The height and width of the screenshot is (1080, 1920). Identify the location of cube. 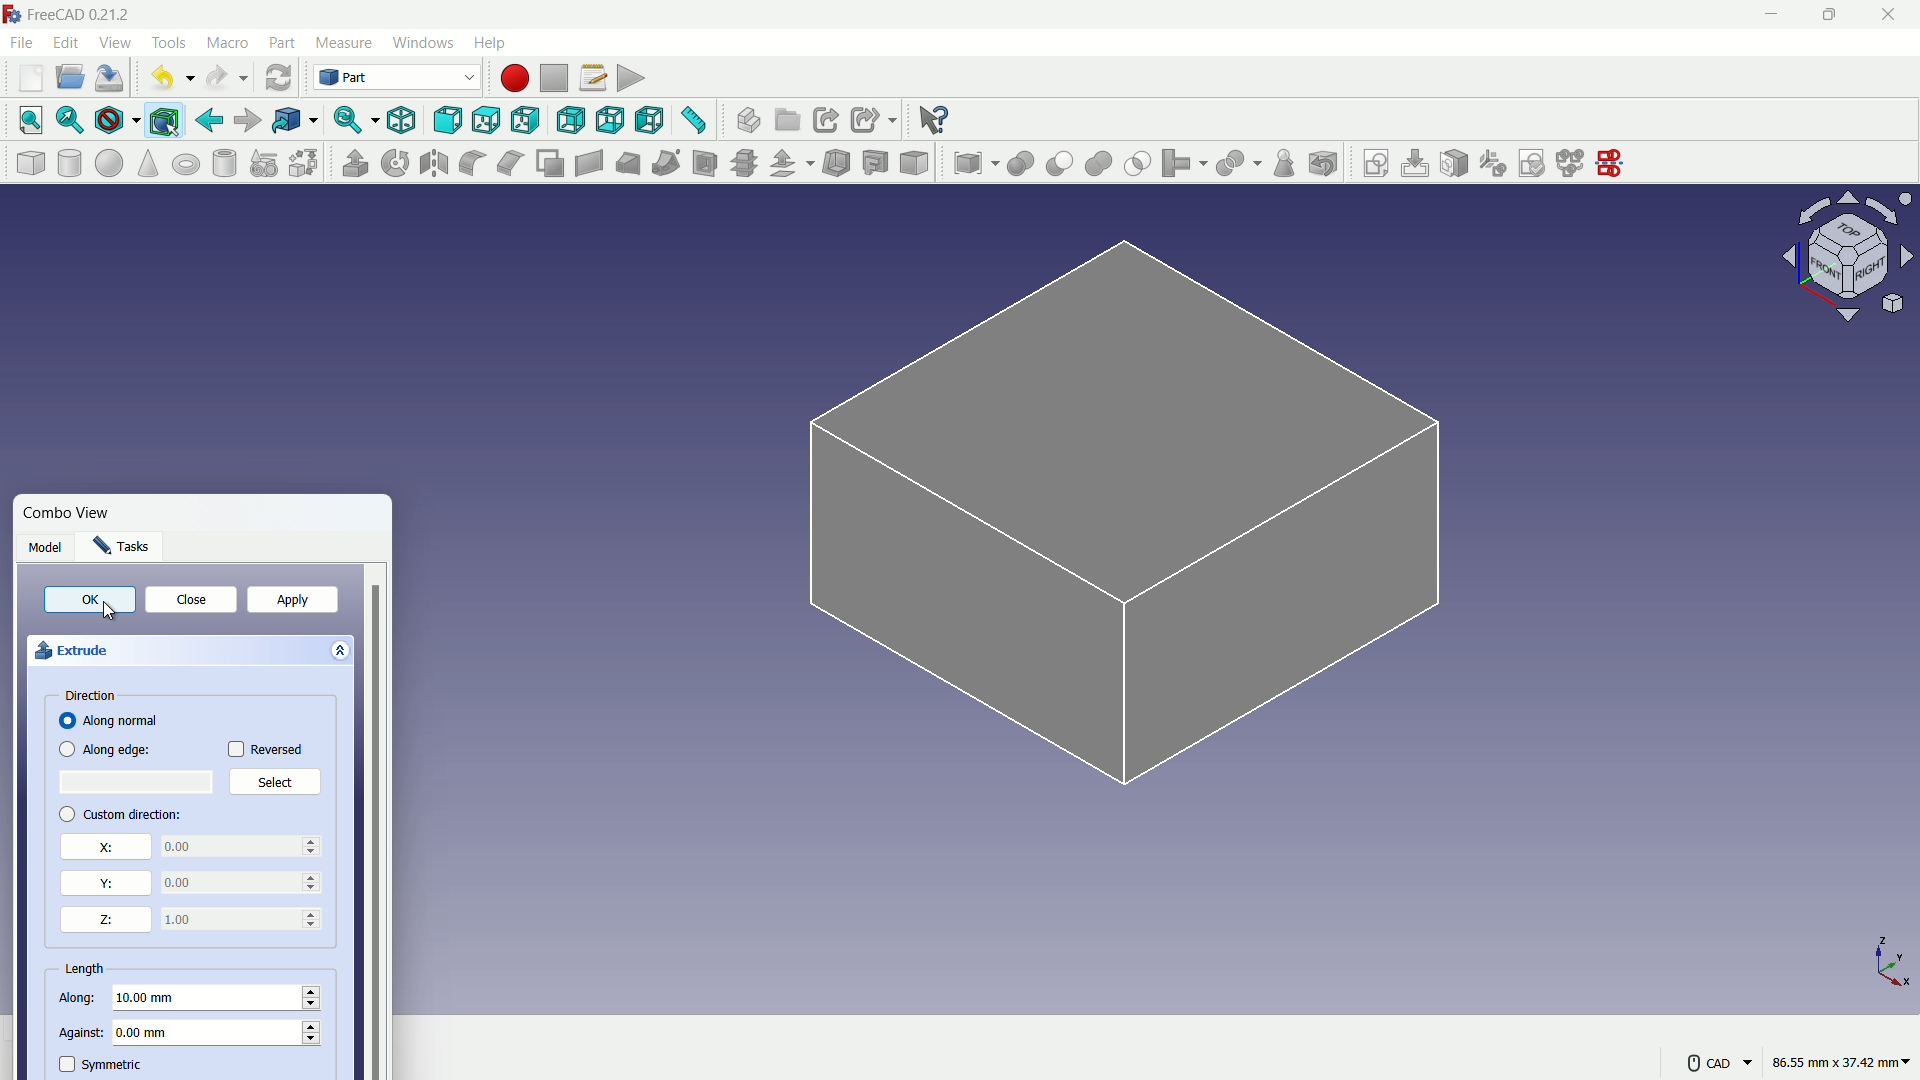
(30, 163).